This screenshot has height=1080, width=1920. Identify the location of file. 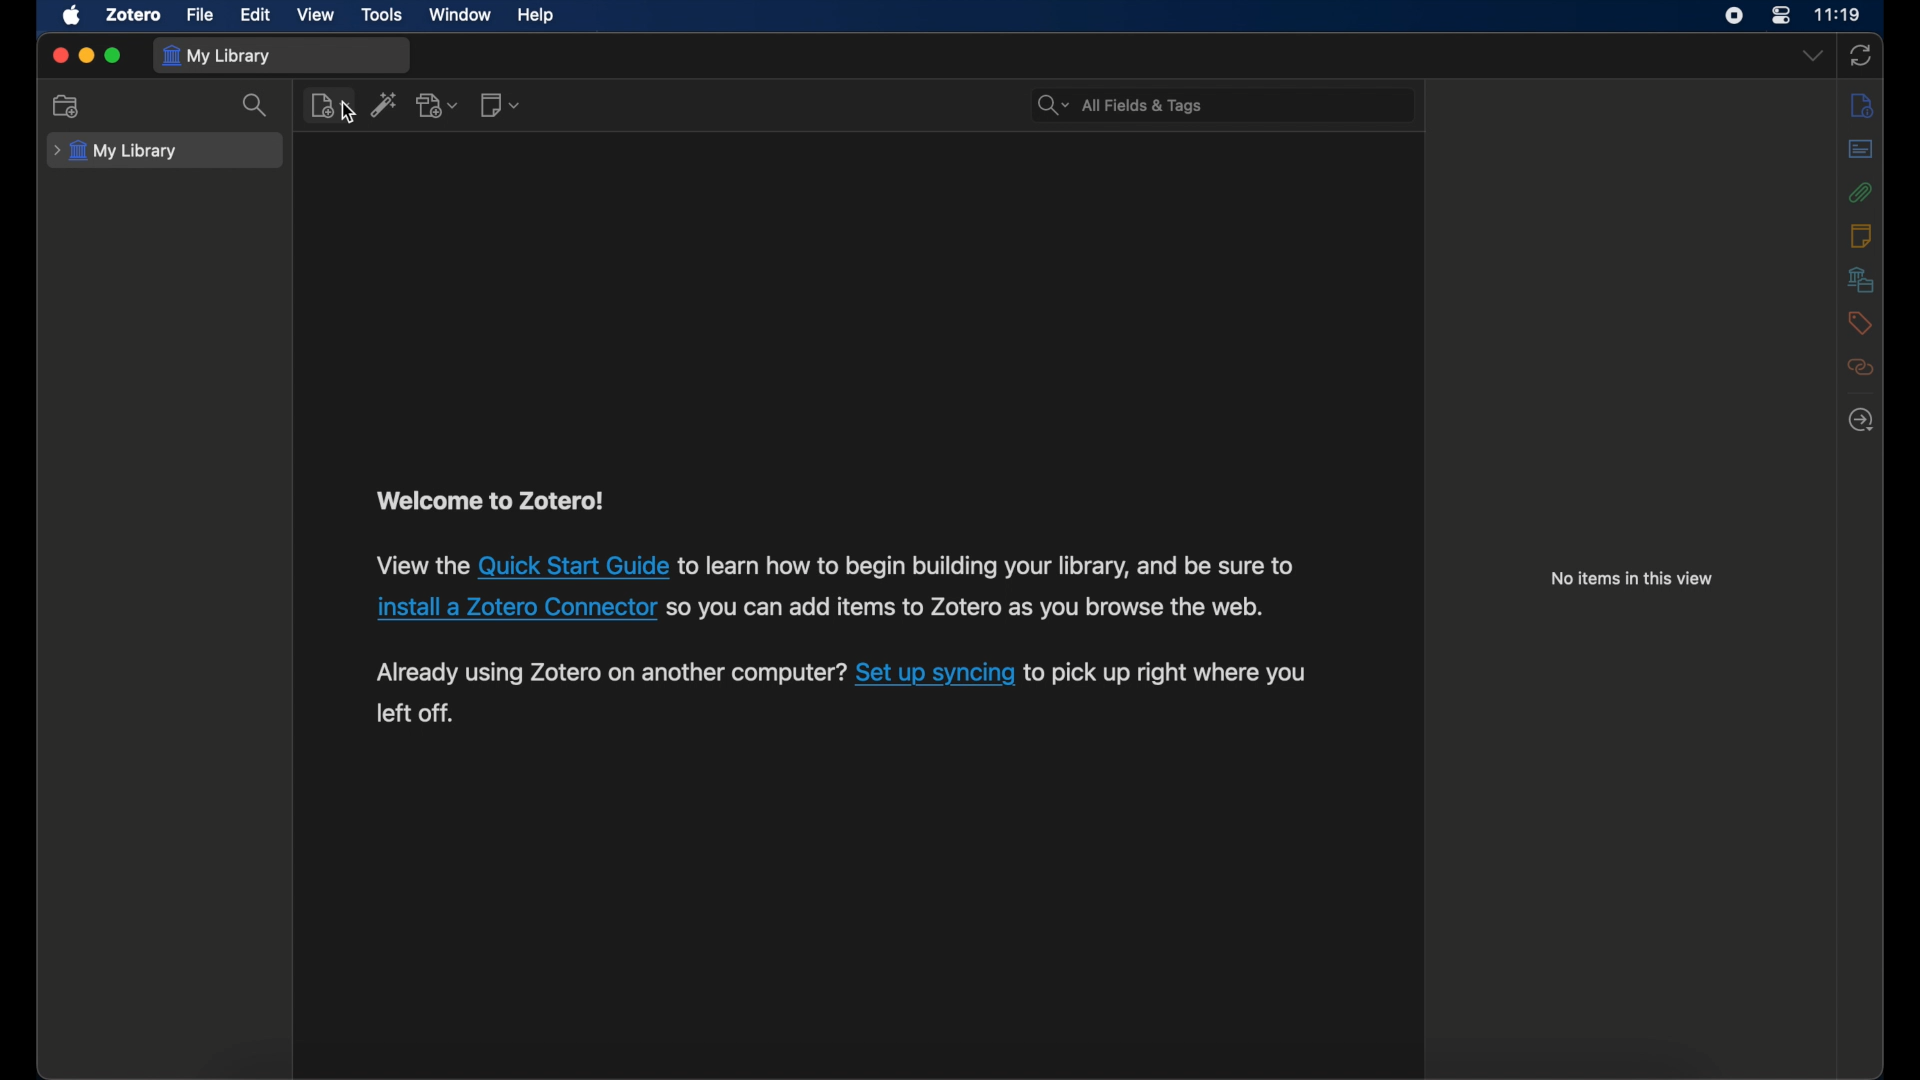
(200, 16).